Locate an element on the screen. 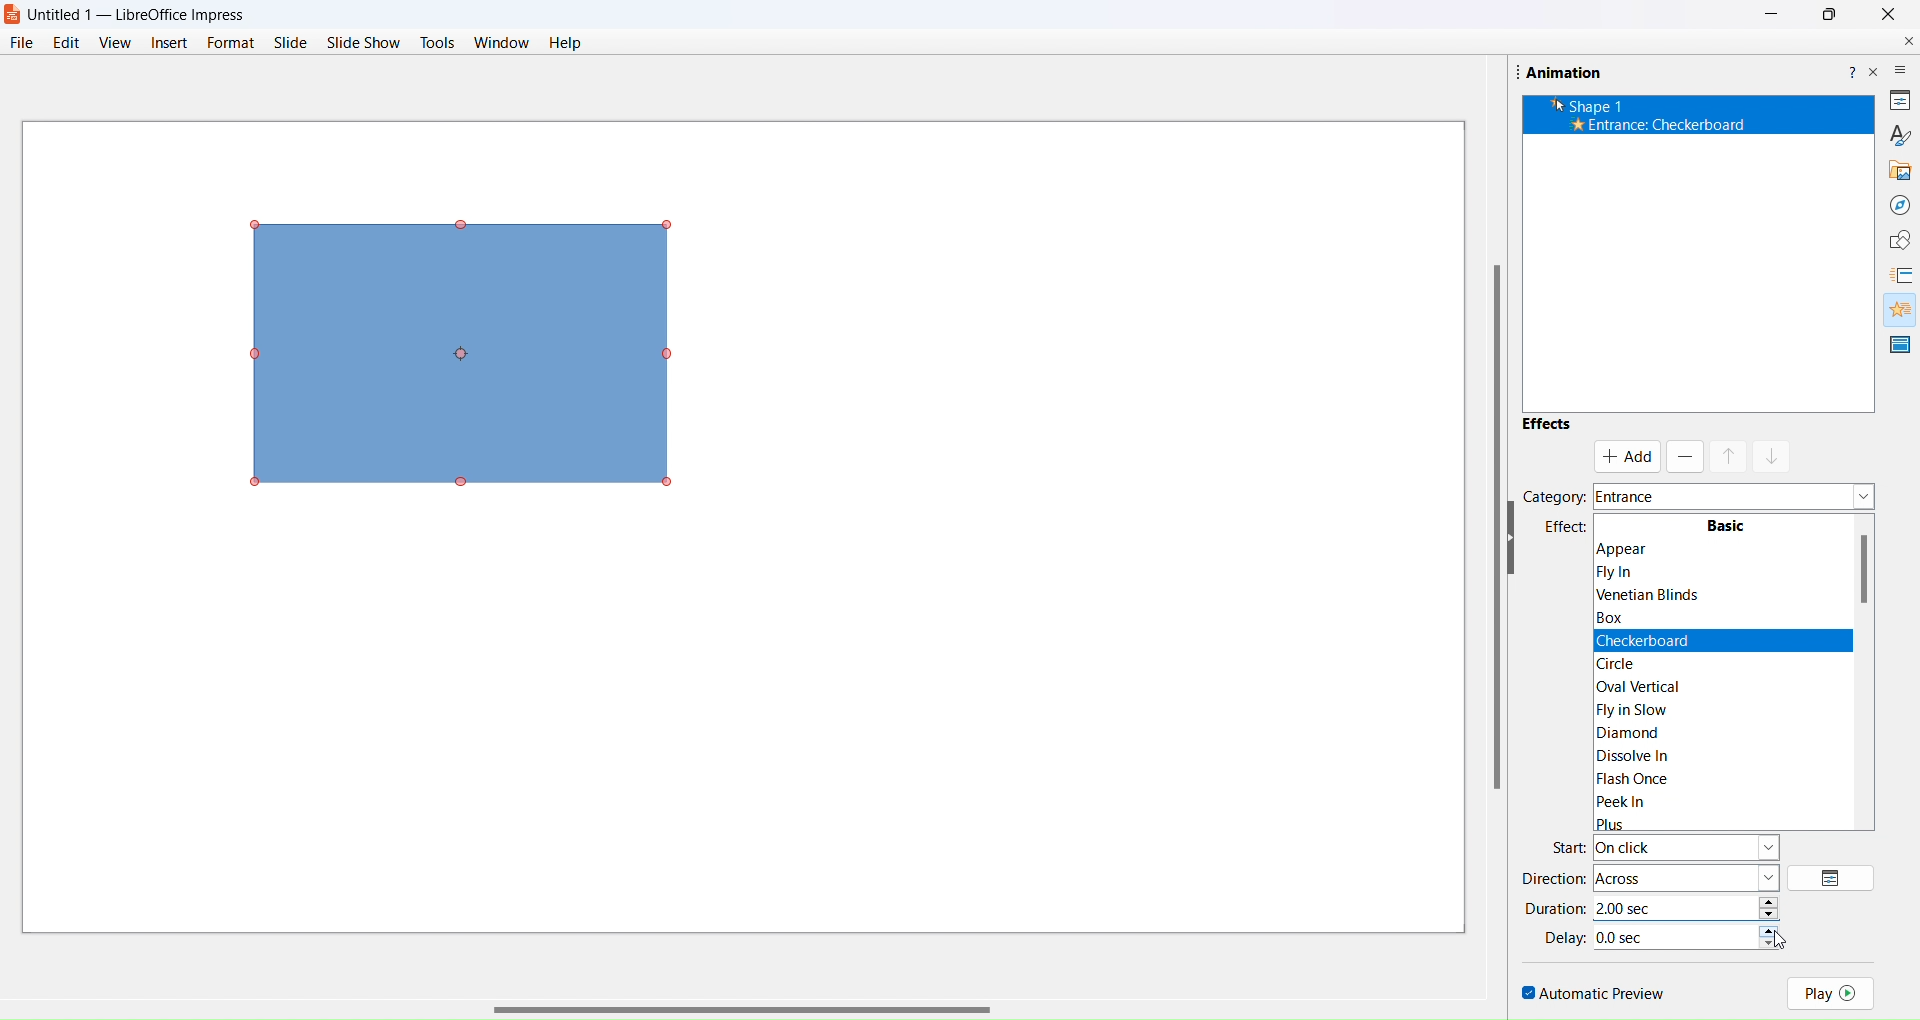 The width and height of the screenshot is (1920, 1020). file is located at coordinates (23, 42).